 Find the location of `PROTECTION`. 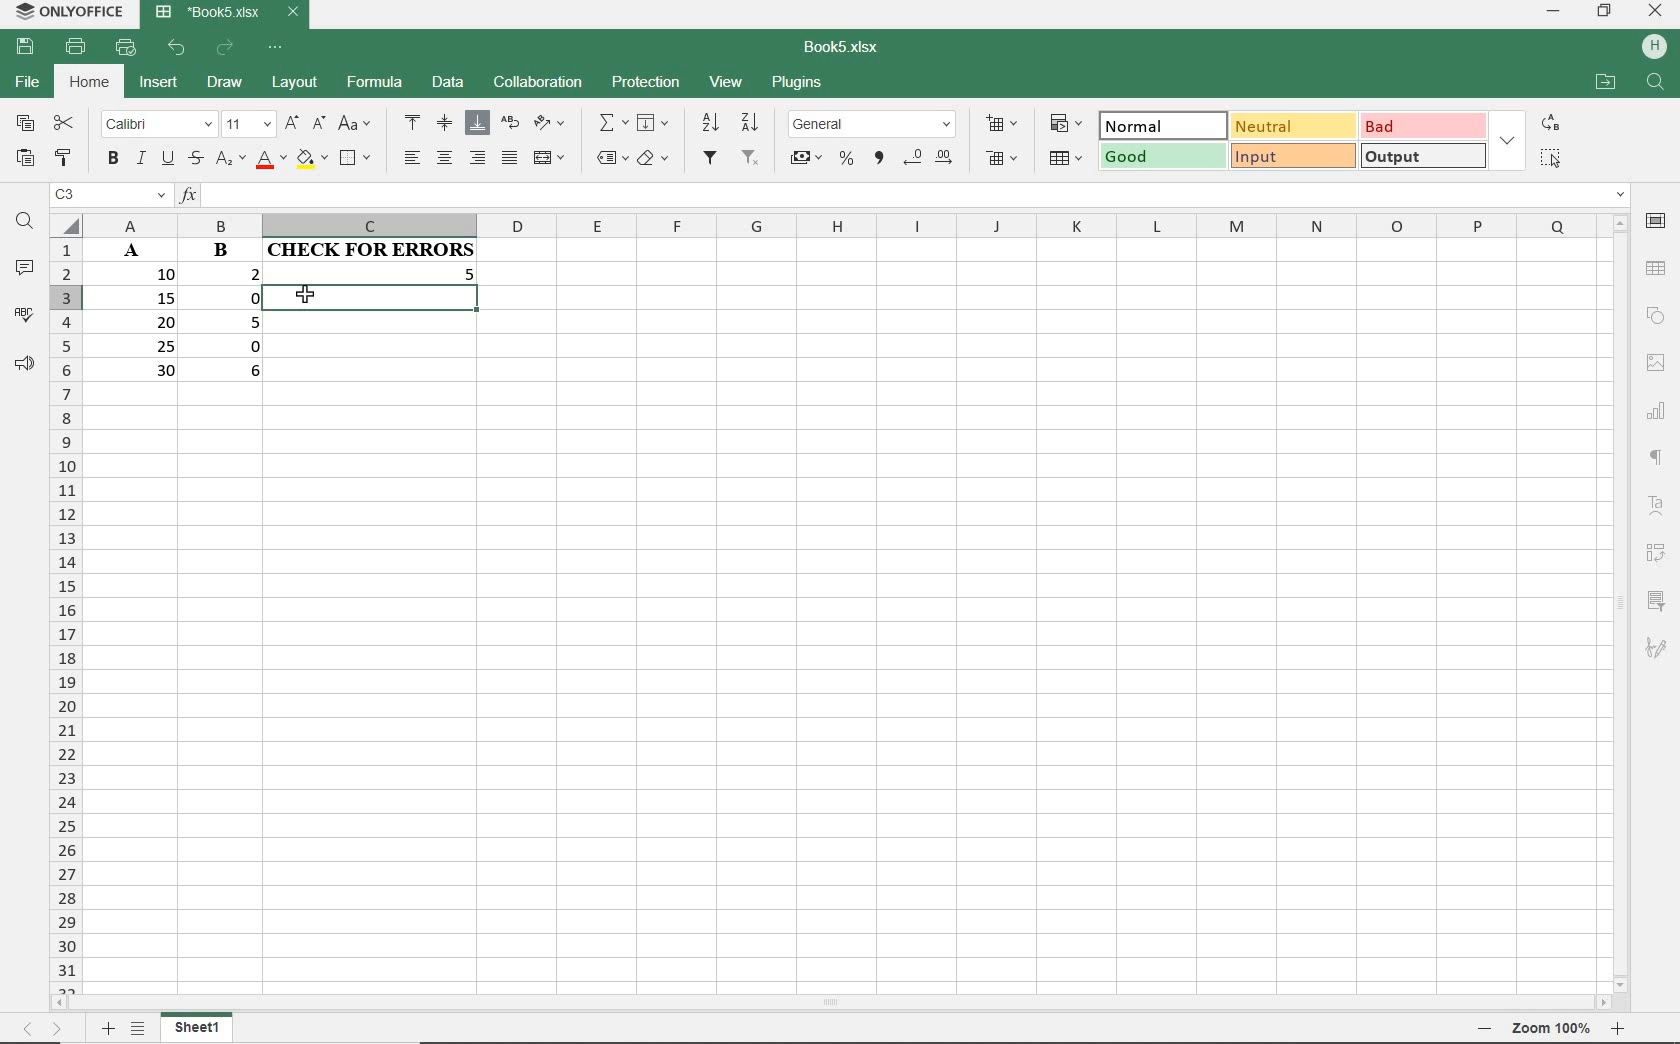

PROTECTION is located at coordinates (644, 83).